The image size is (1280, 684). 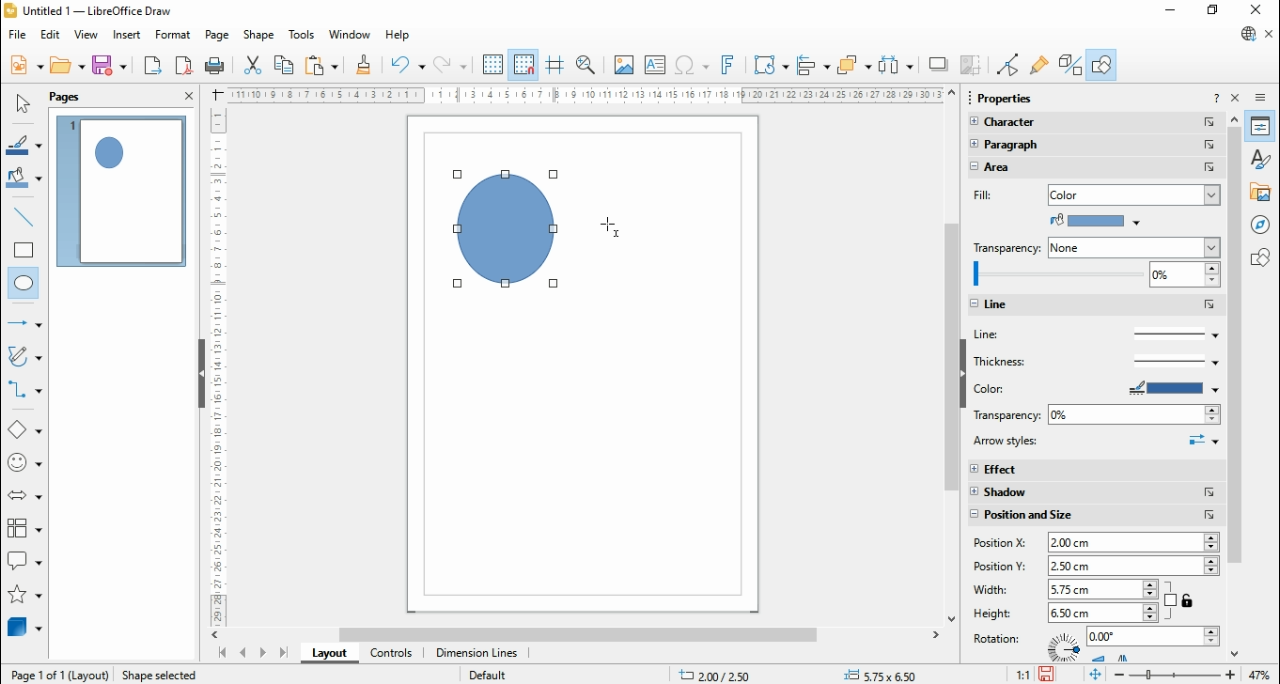 I want to click on transperency, so click(x=1007, y=246).